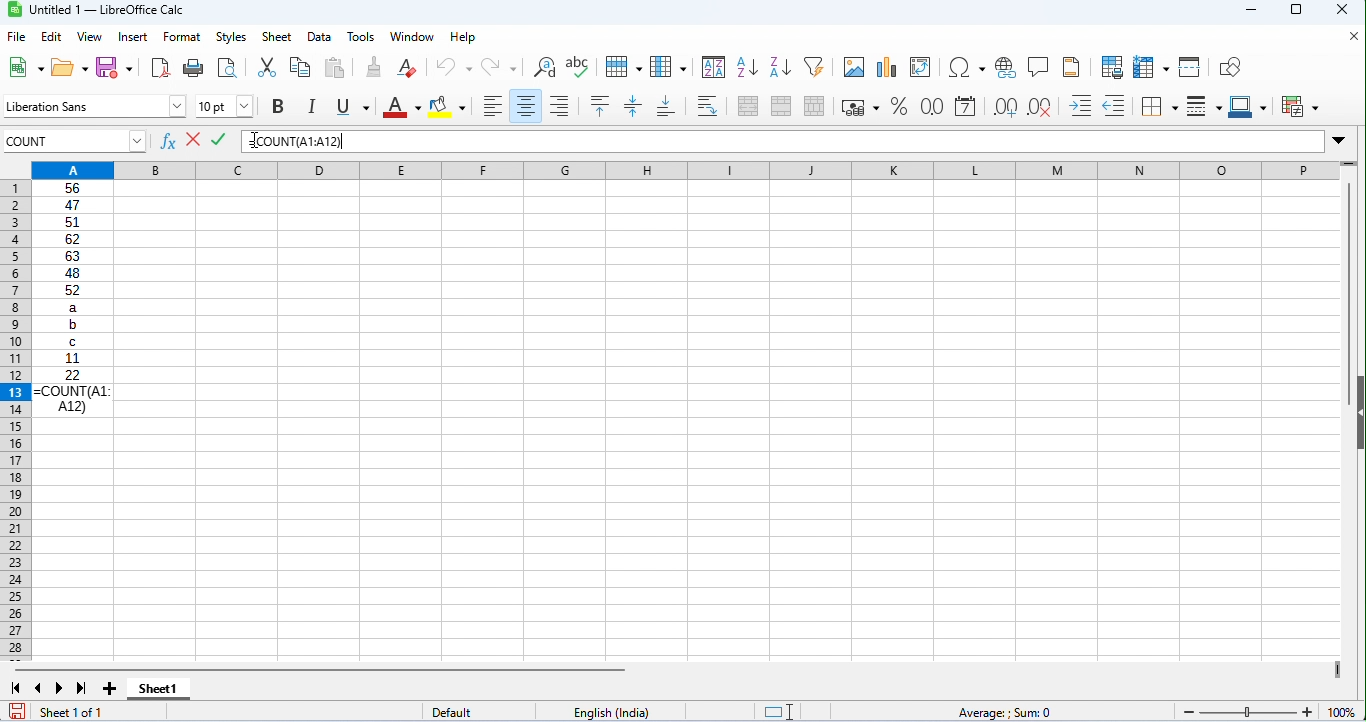 The image size is (1366, 722). I want to click on last sheet, so click(82, 688).